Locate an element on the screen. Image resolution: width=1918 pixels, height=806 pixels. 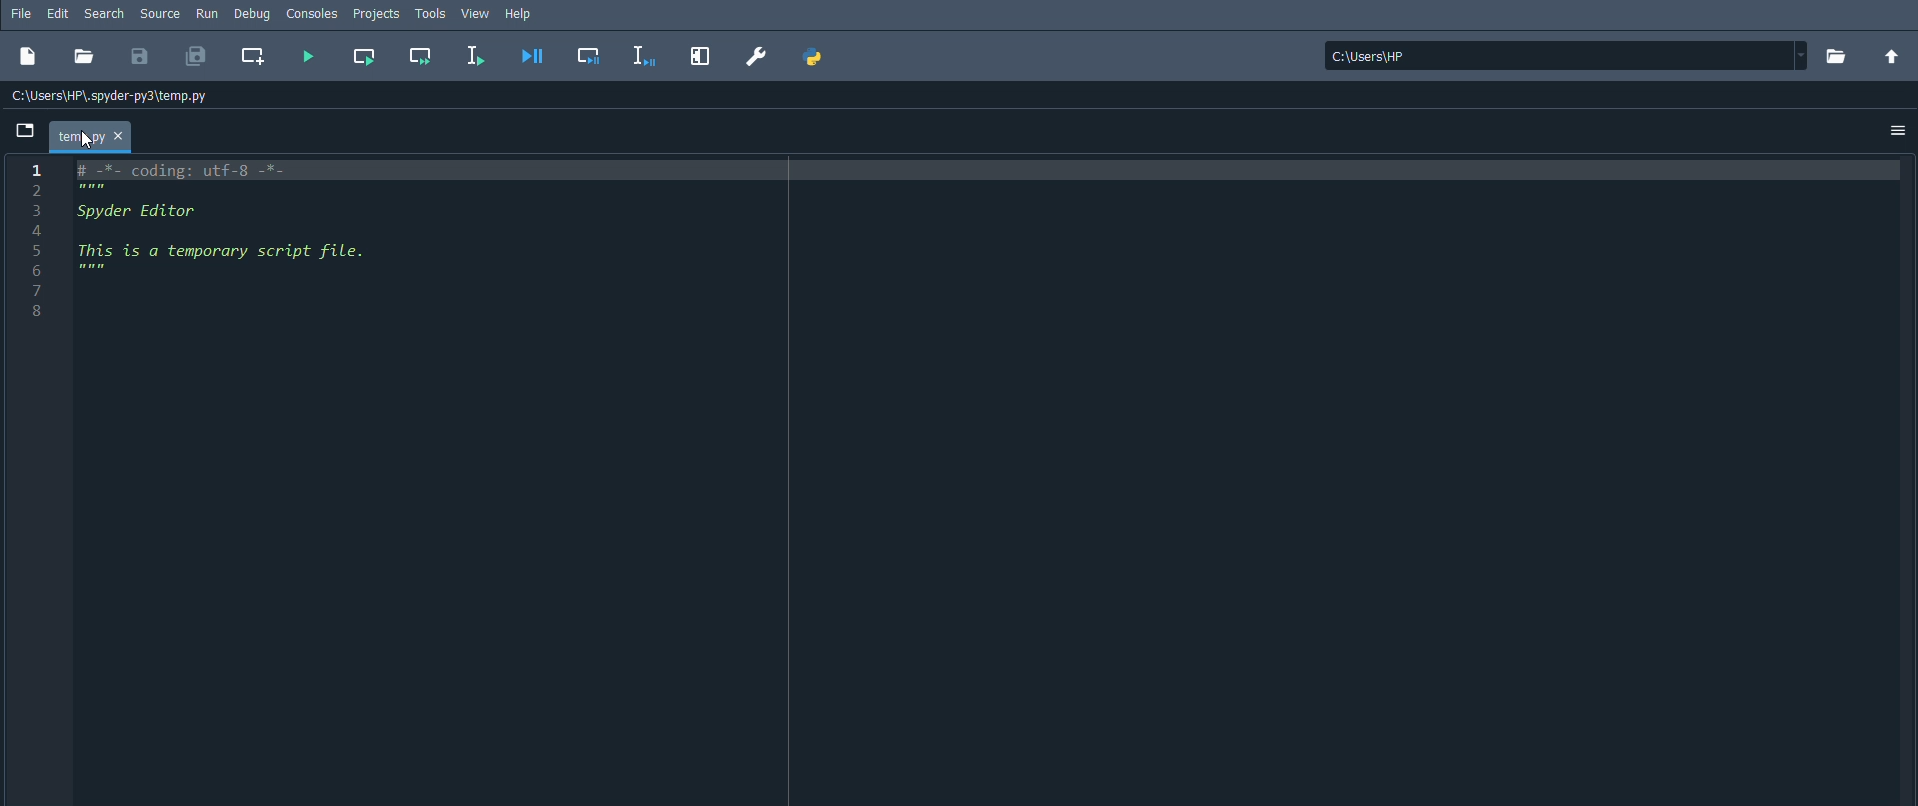
New file is located at coordinates (29, 57).